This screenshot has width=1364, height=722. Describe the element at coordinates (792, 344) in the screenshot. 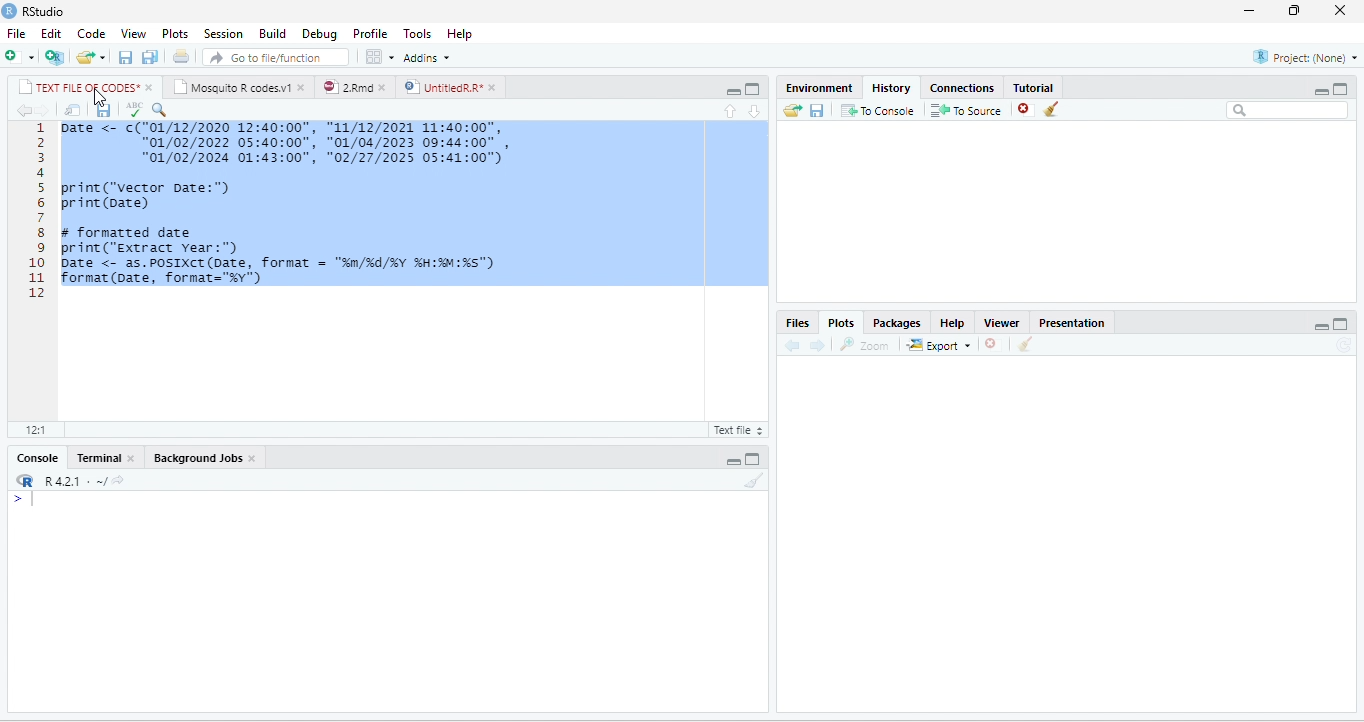

I see `back` at that location.